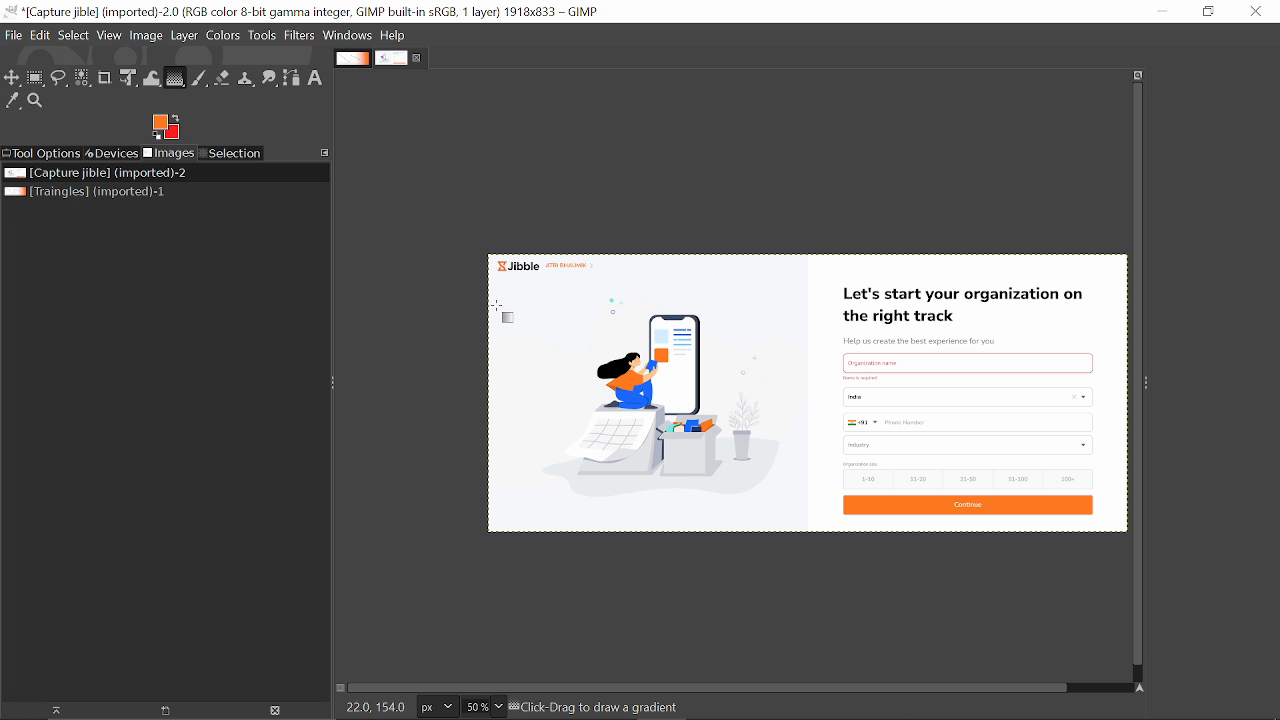 This screenshot has width=1280, height=720. What do you see at coordinates (42, 155) in the screenshot?
I see `Tool options` at bounding box center [42, 155].